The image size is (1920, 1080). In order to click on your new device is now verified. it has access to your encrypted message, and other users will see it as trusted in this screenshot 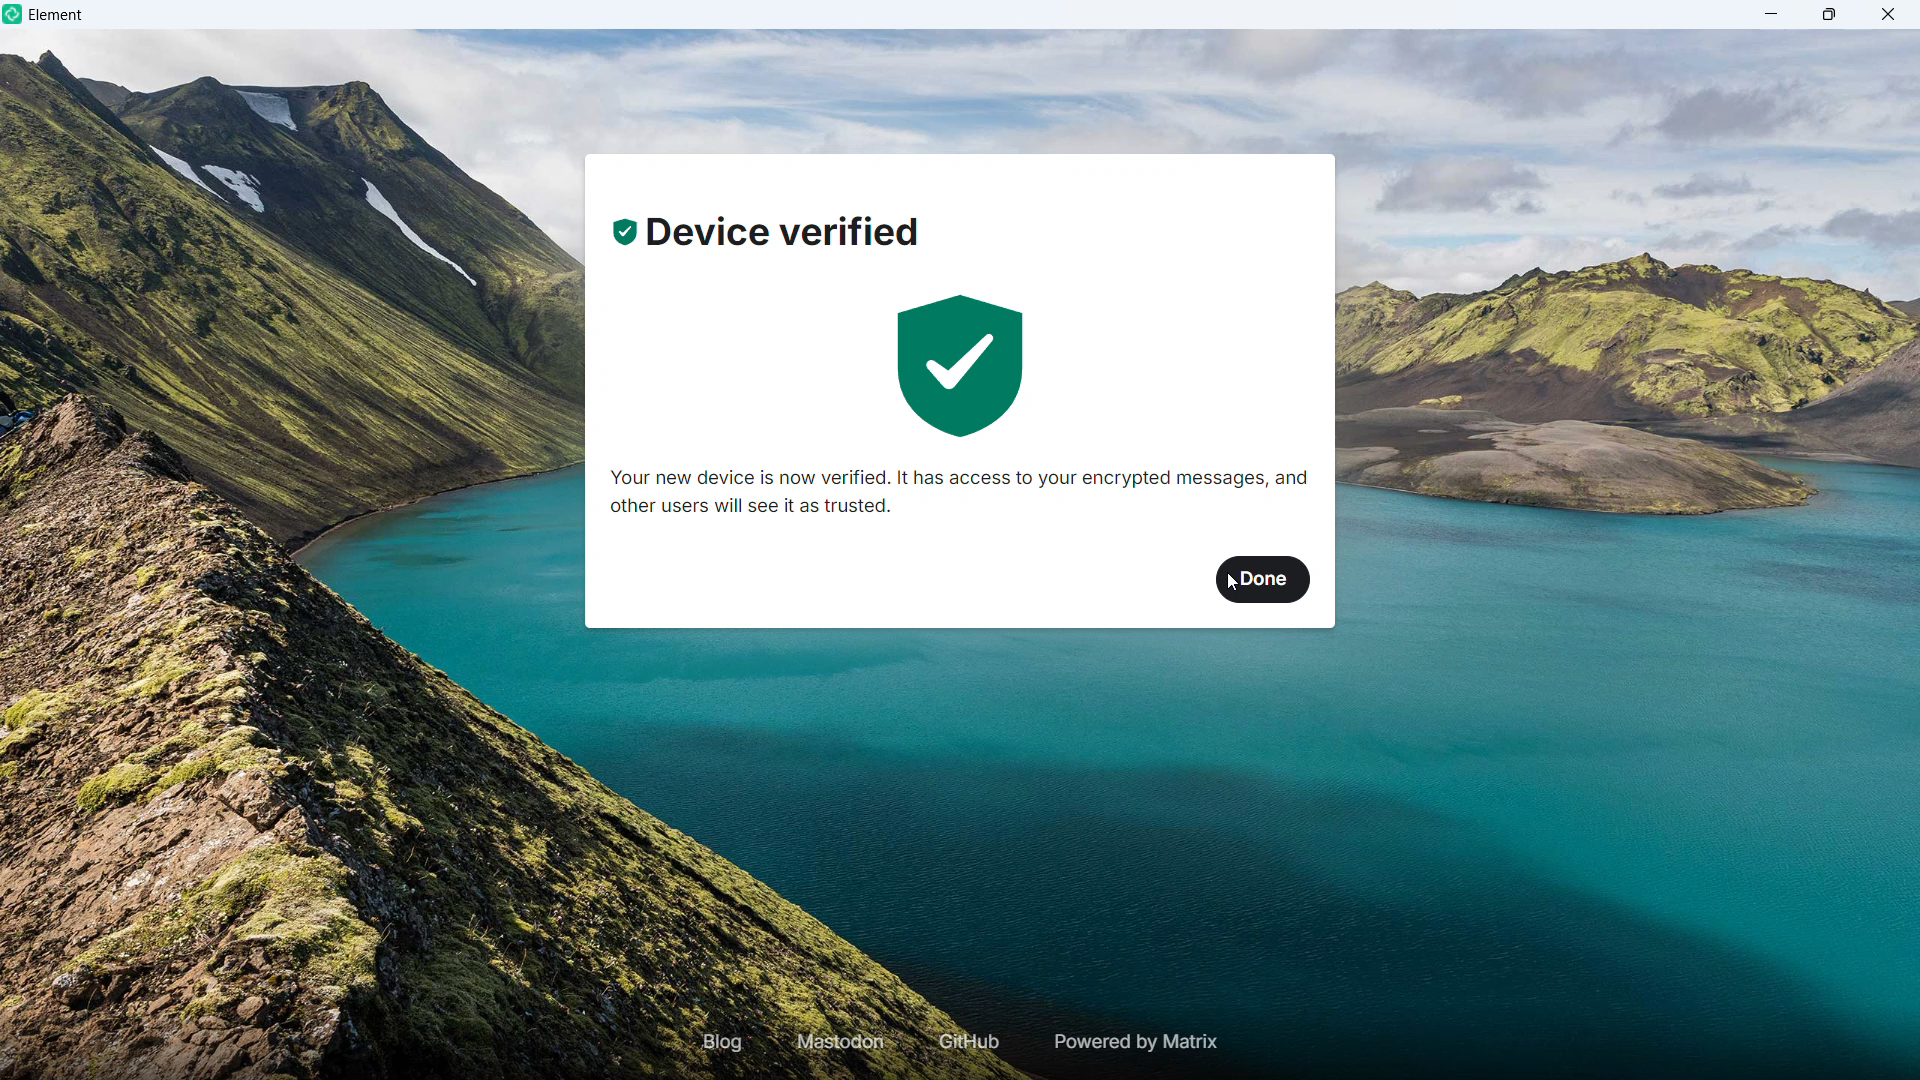, I will do `click(961, 494)`.